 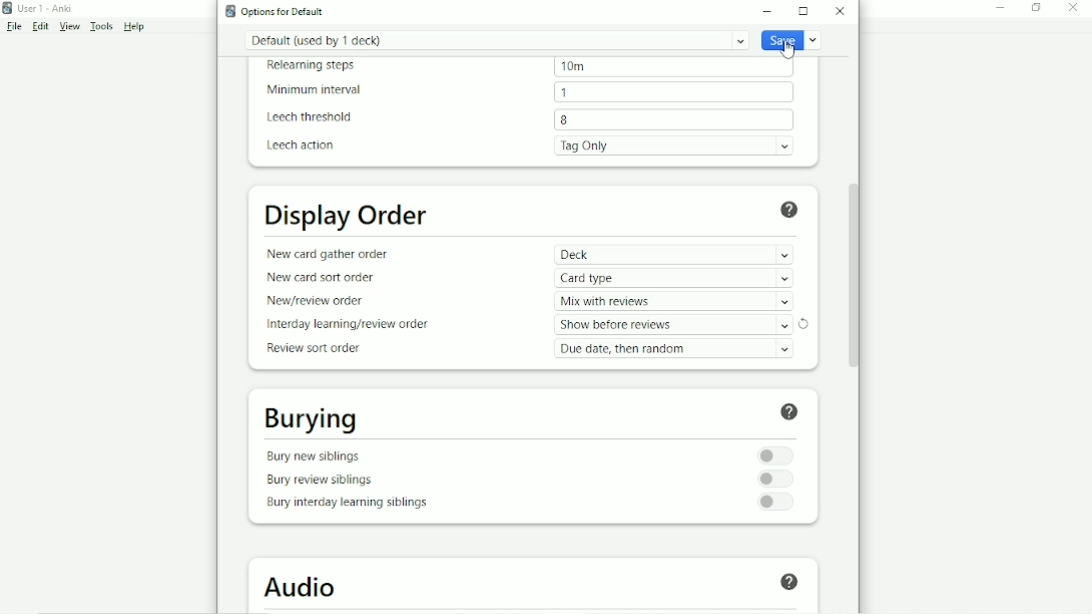 I want to click on Bury review siblings, so click(x=319, y=482).